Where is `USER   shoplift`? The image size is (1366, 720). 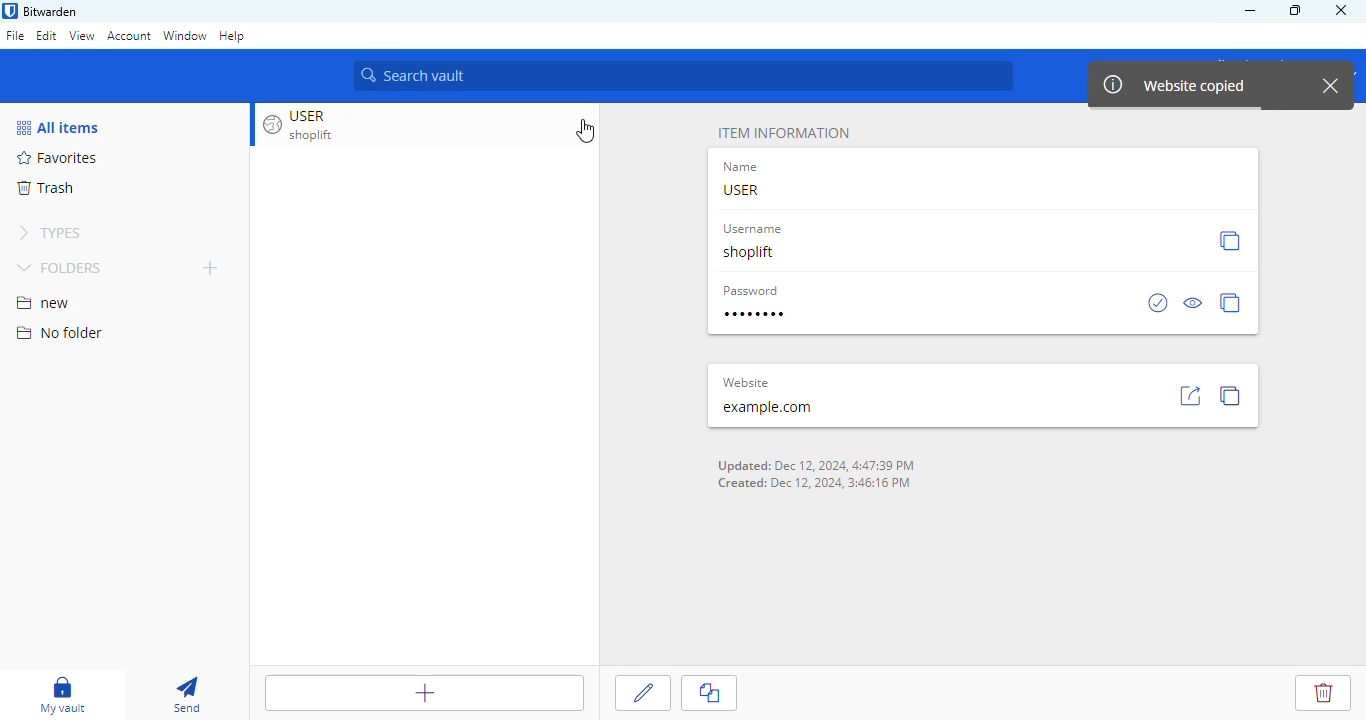
USER   shoplift is located at coordinates (318, 124).